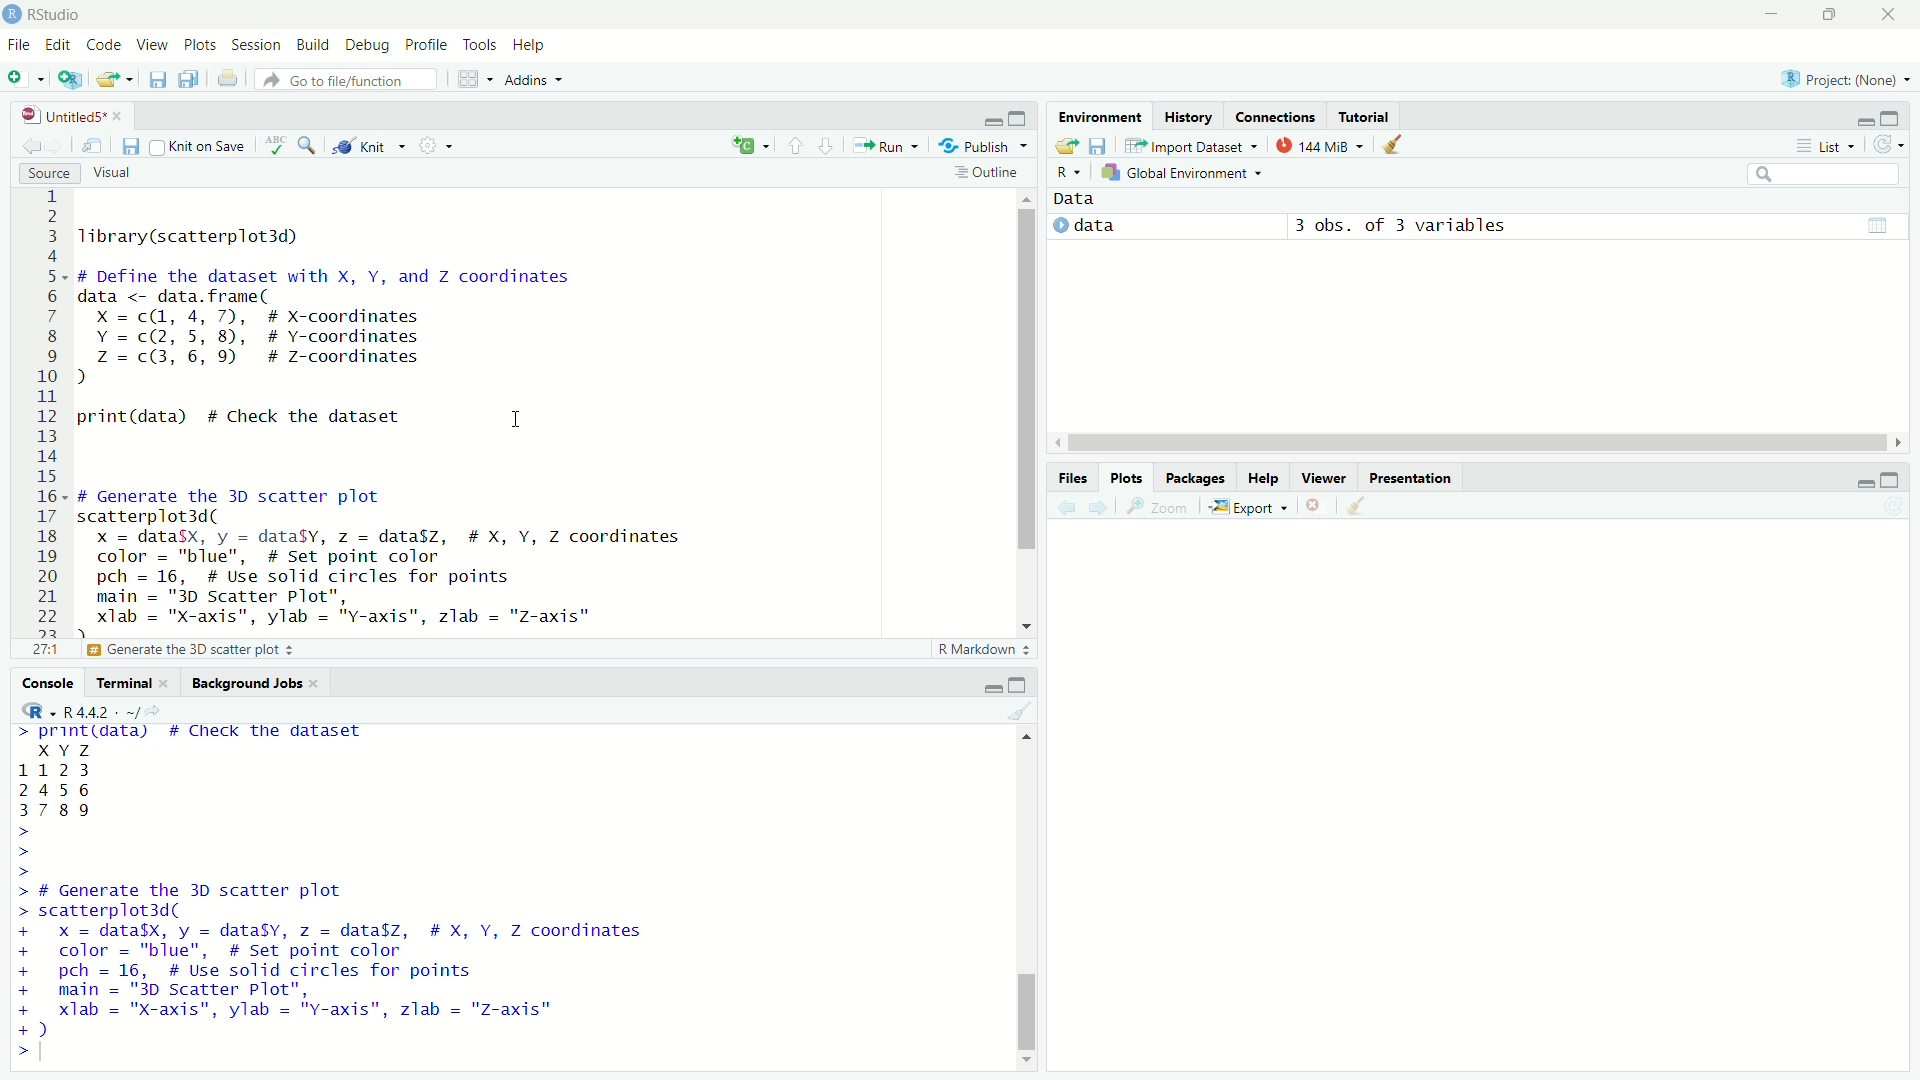 Image resolution: width=1920 pixels, height=1080 pixels. I want to click on Tools, so click(476, 45).